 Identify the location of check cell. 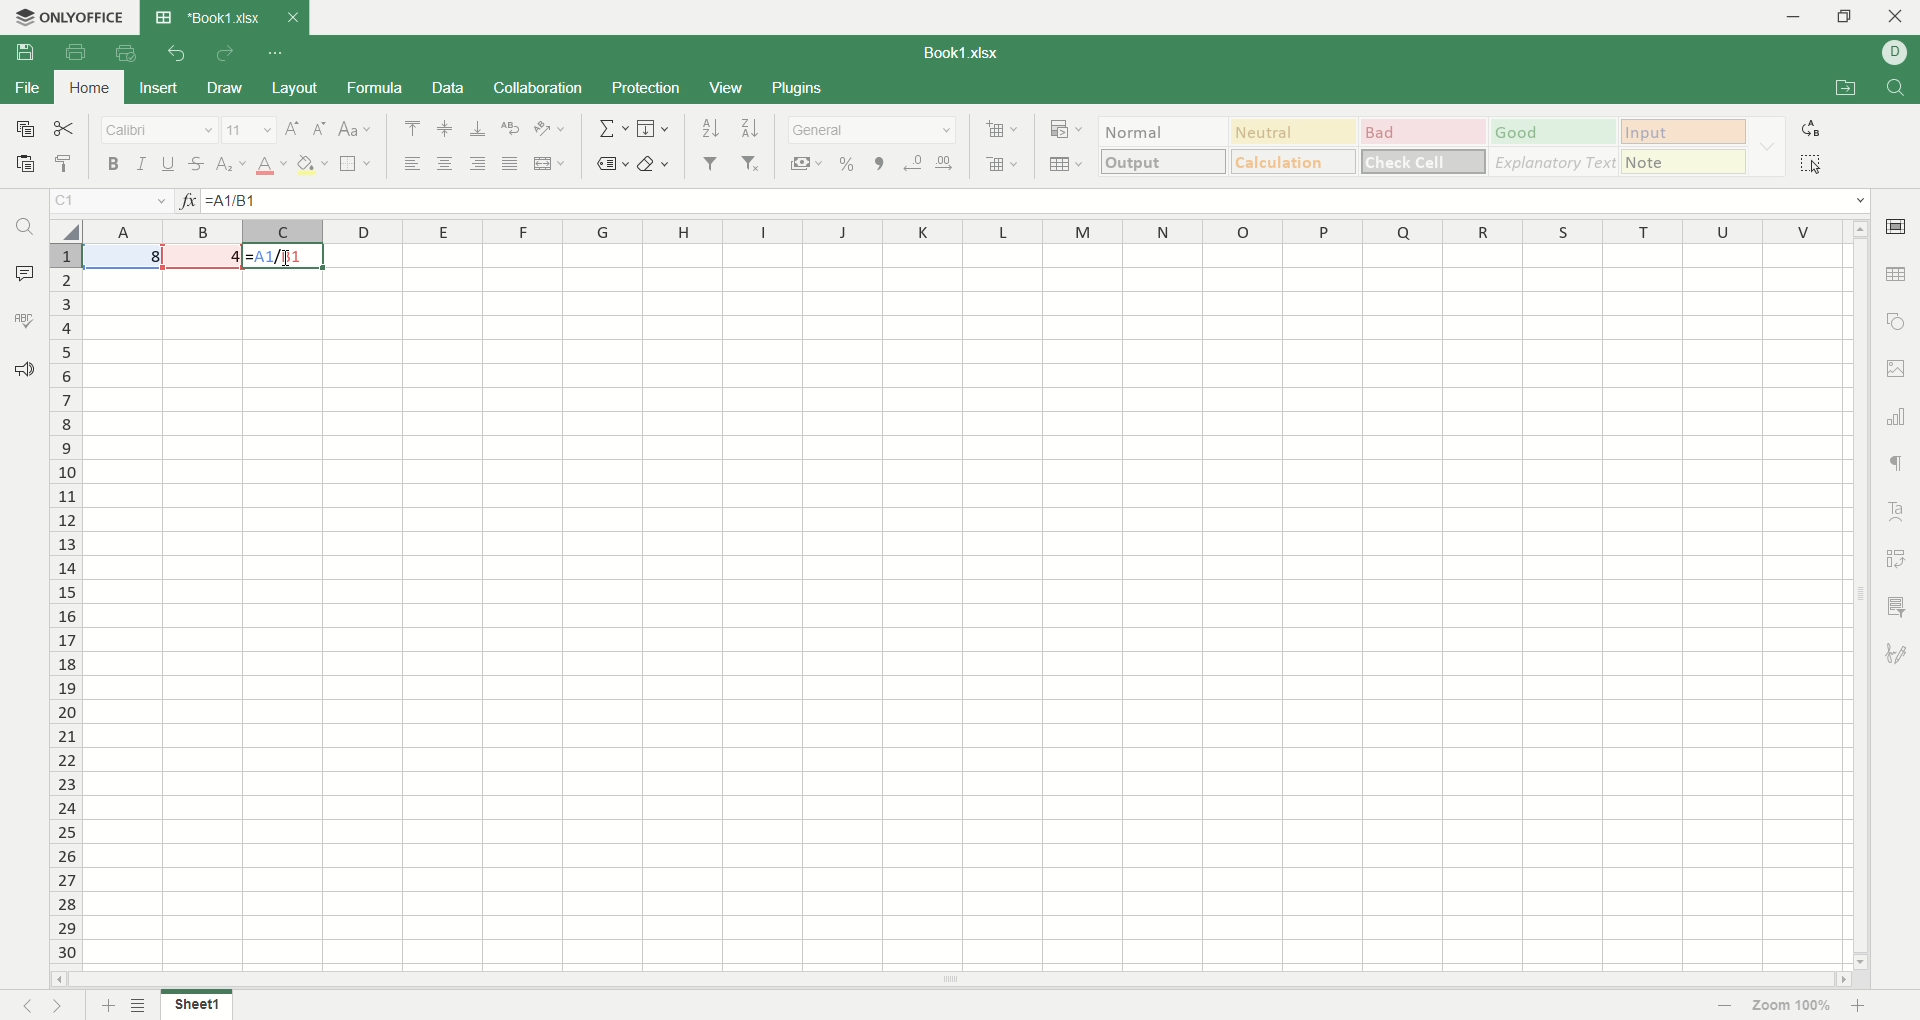
(1424, 162).